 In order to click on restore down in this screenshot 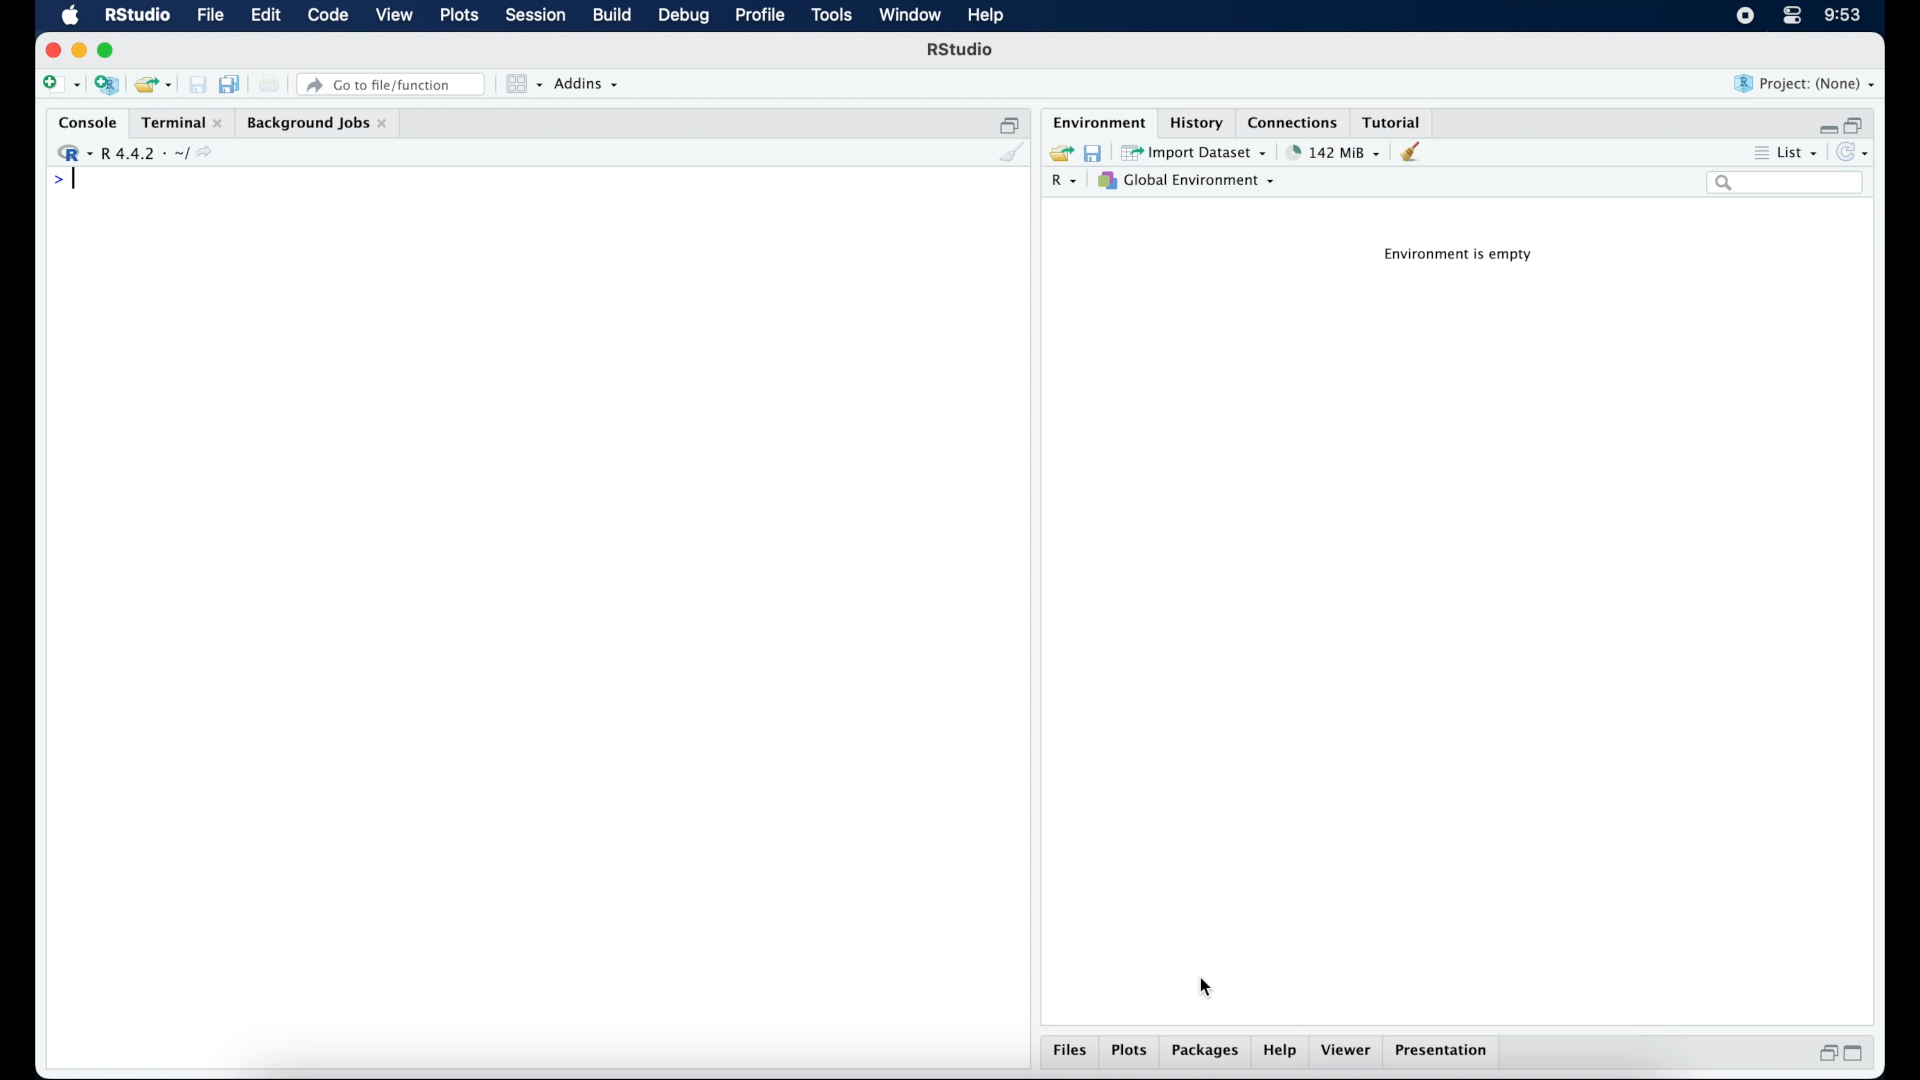, I will do `click(1859, 123)`.